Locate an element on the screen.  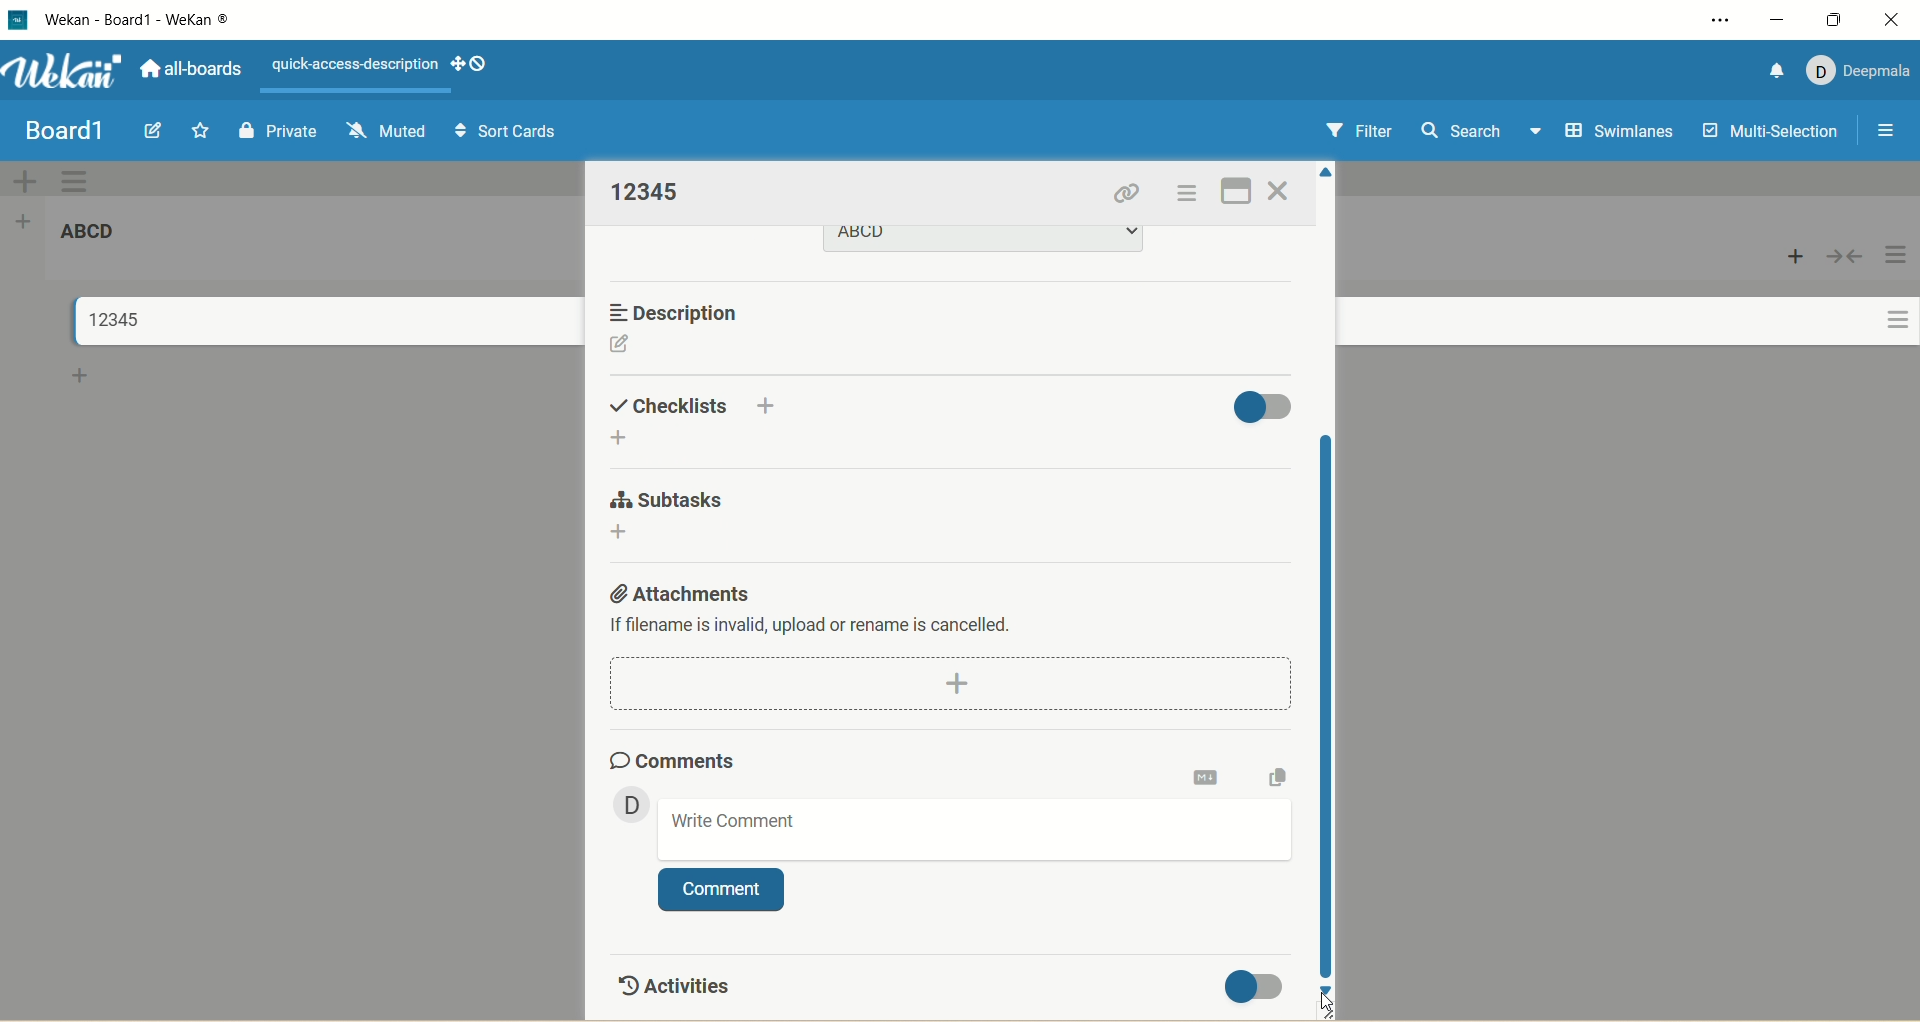
maximize is located at coordinates (1837, 19).